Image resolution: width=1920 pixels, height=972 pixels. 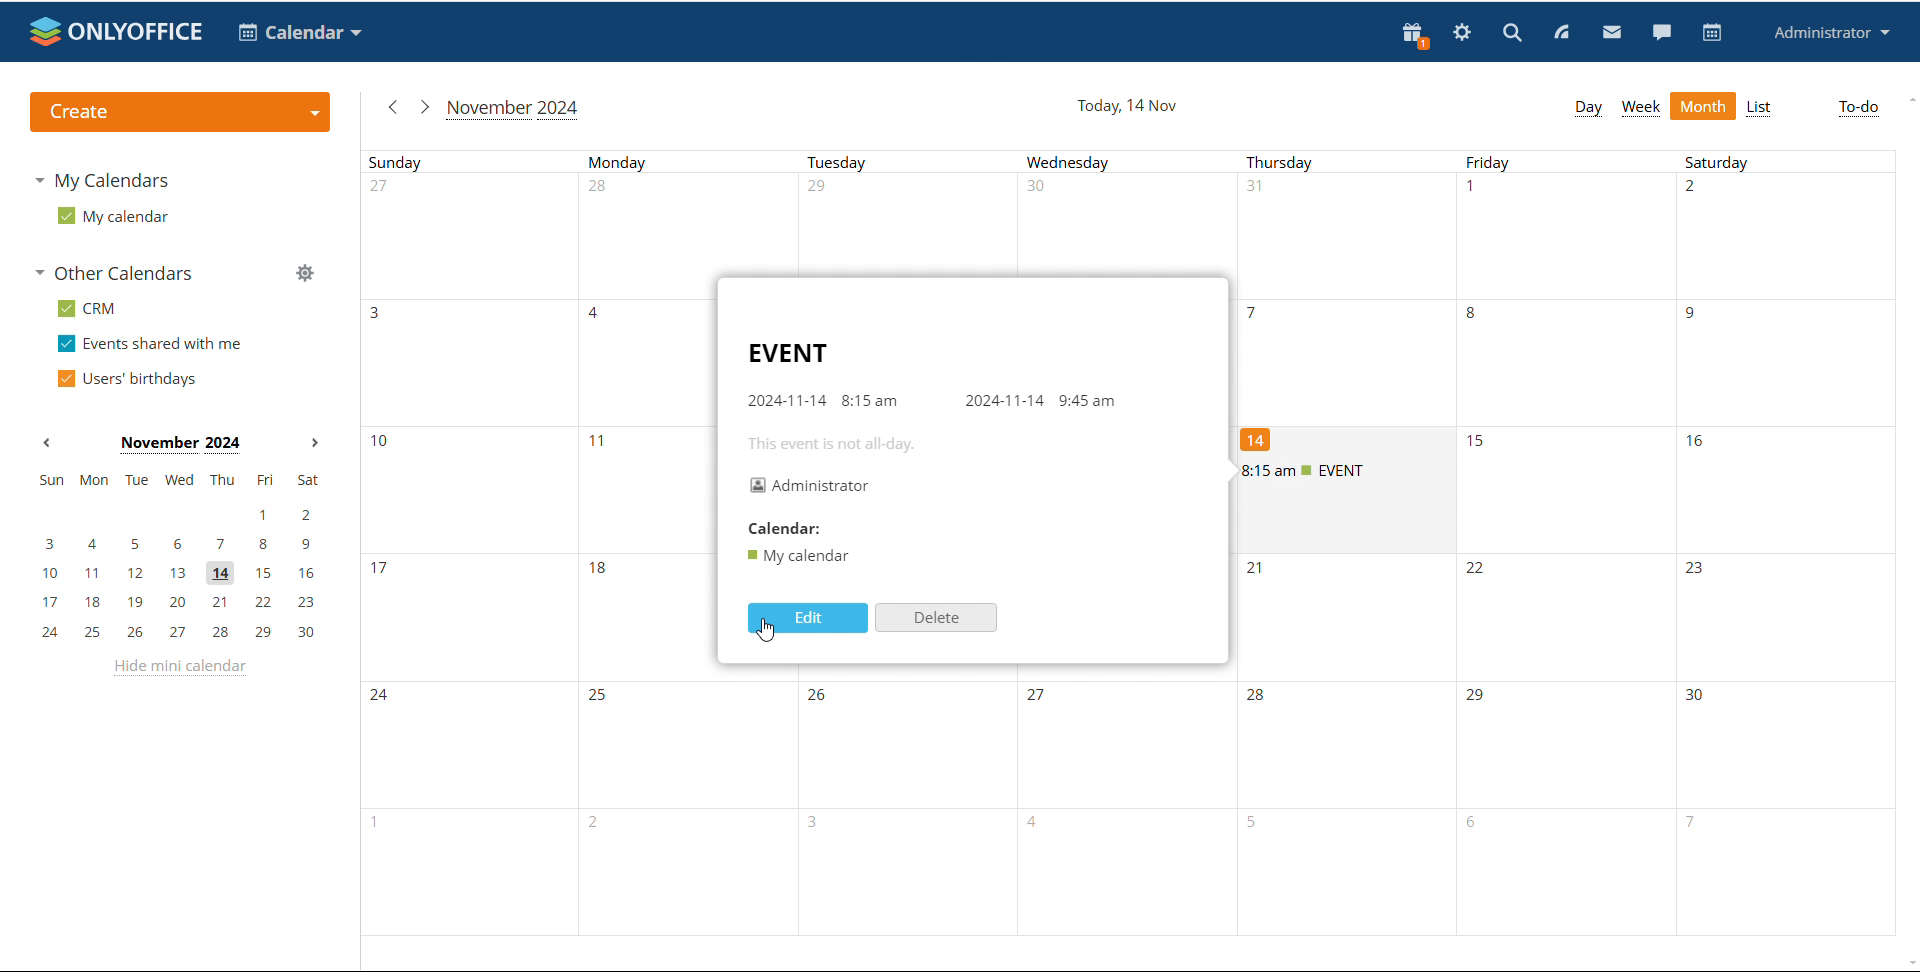 I want to click on crm, so click(x=87, y=310).